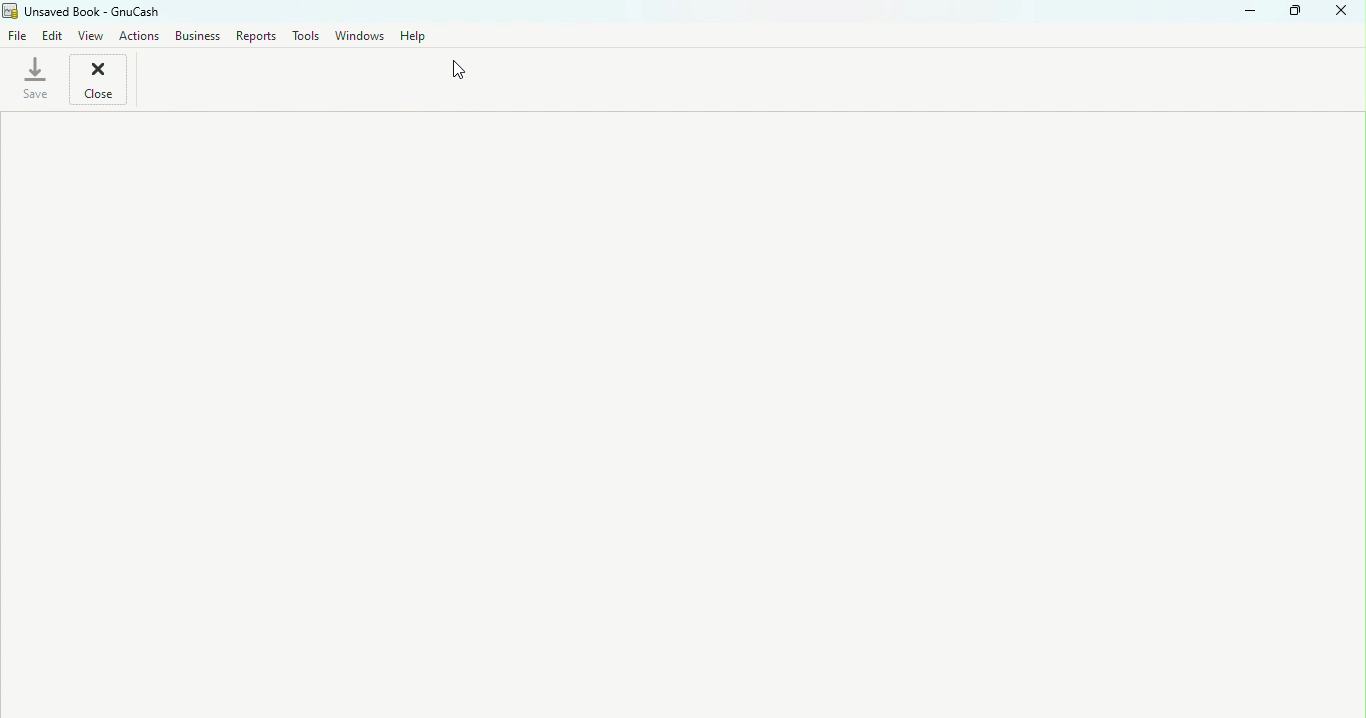 This screenshot has width=1366, height=718. Describe the element at coordinates (1343, 12) in the screenshot. I see `Close` at that location.